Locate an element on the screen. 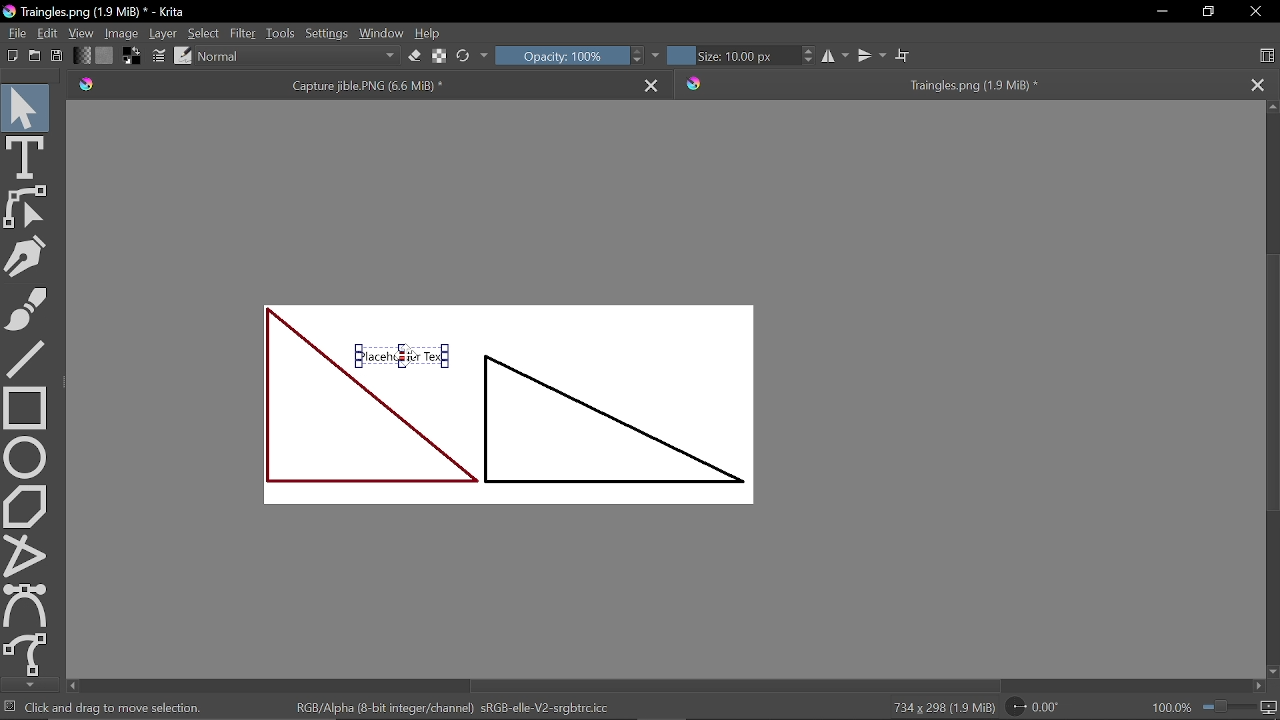  Restore down is located at coordinates (1206, 12).